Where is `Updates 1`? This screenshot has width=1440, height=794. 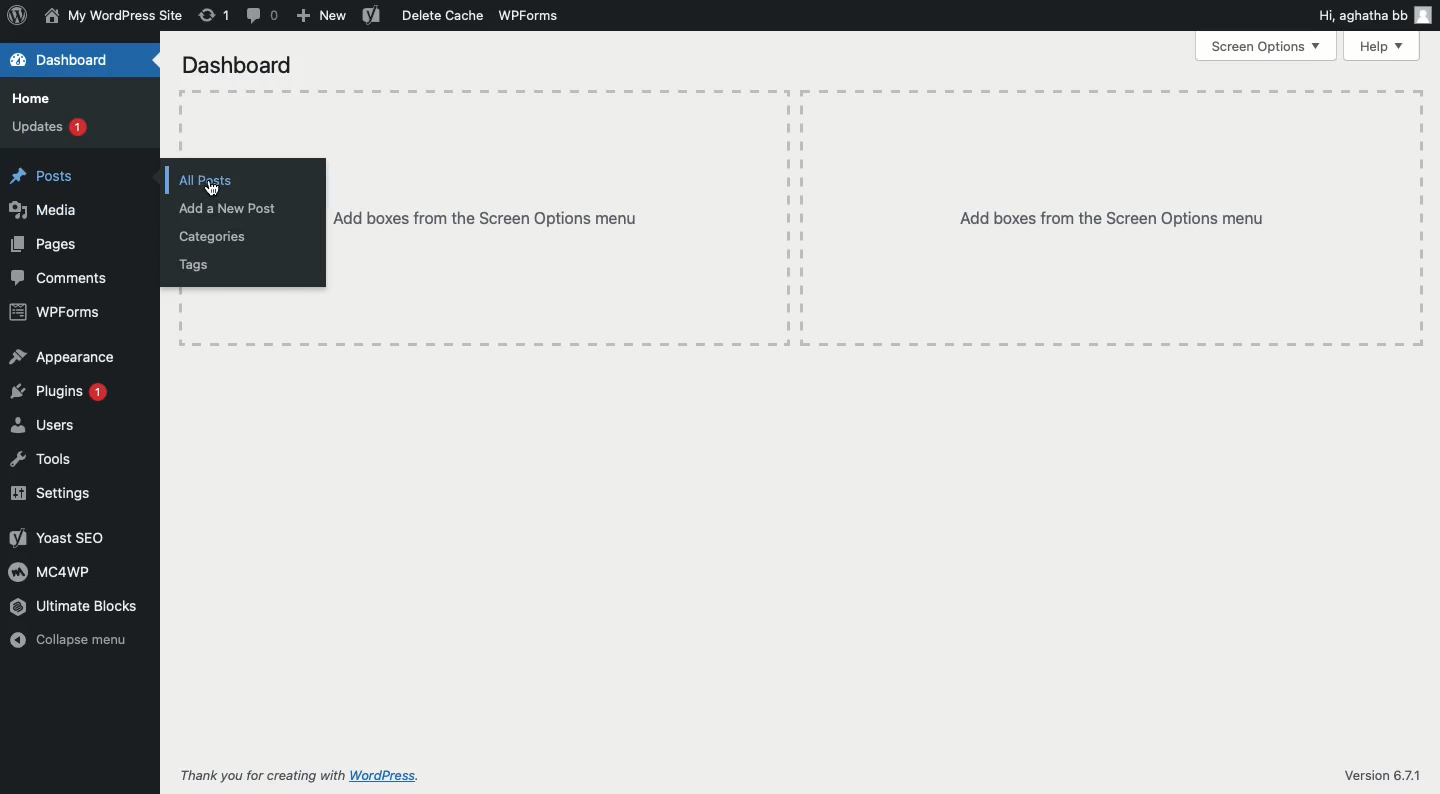 Updates 1 is located at coordinates (54, 129).